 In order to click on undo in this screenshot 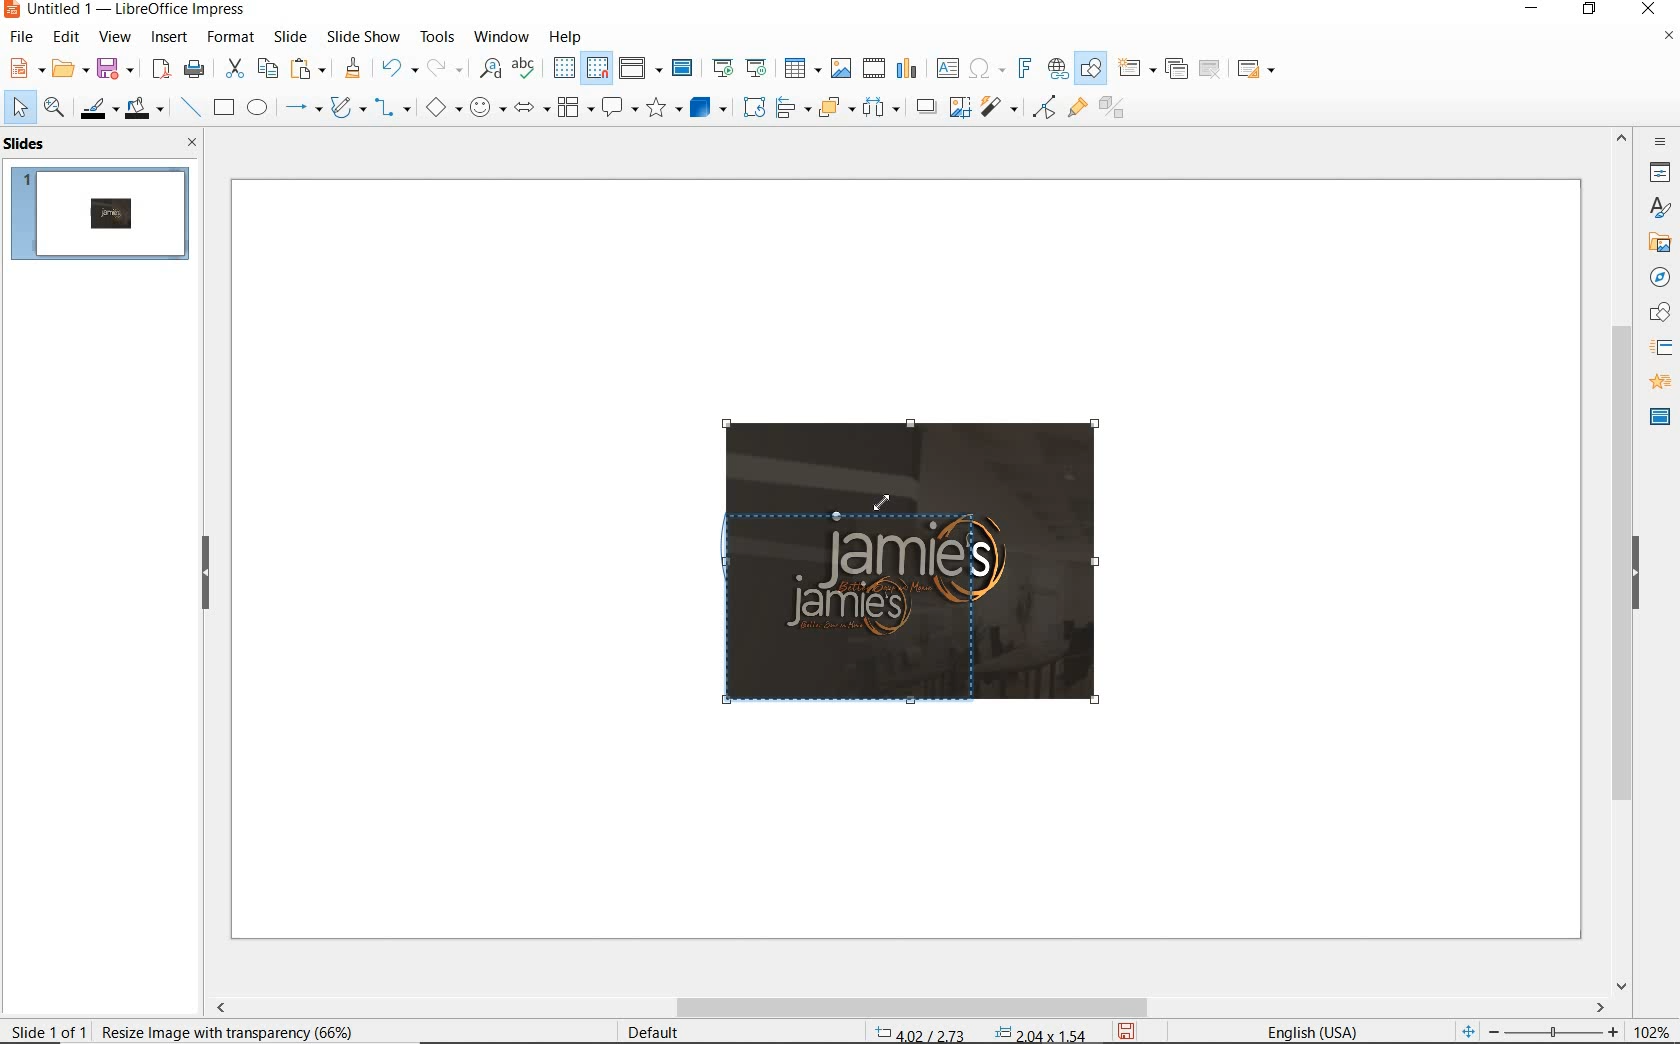, I will do `click(396, 70)`.